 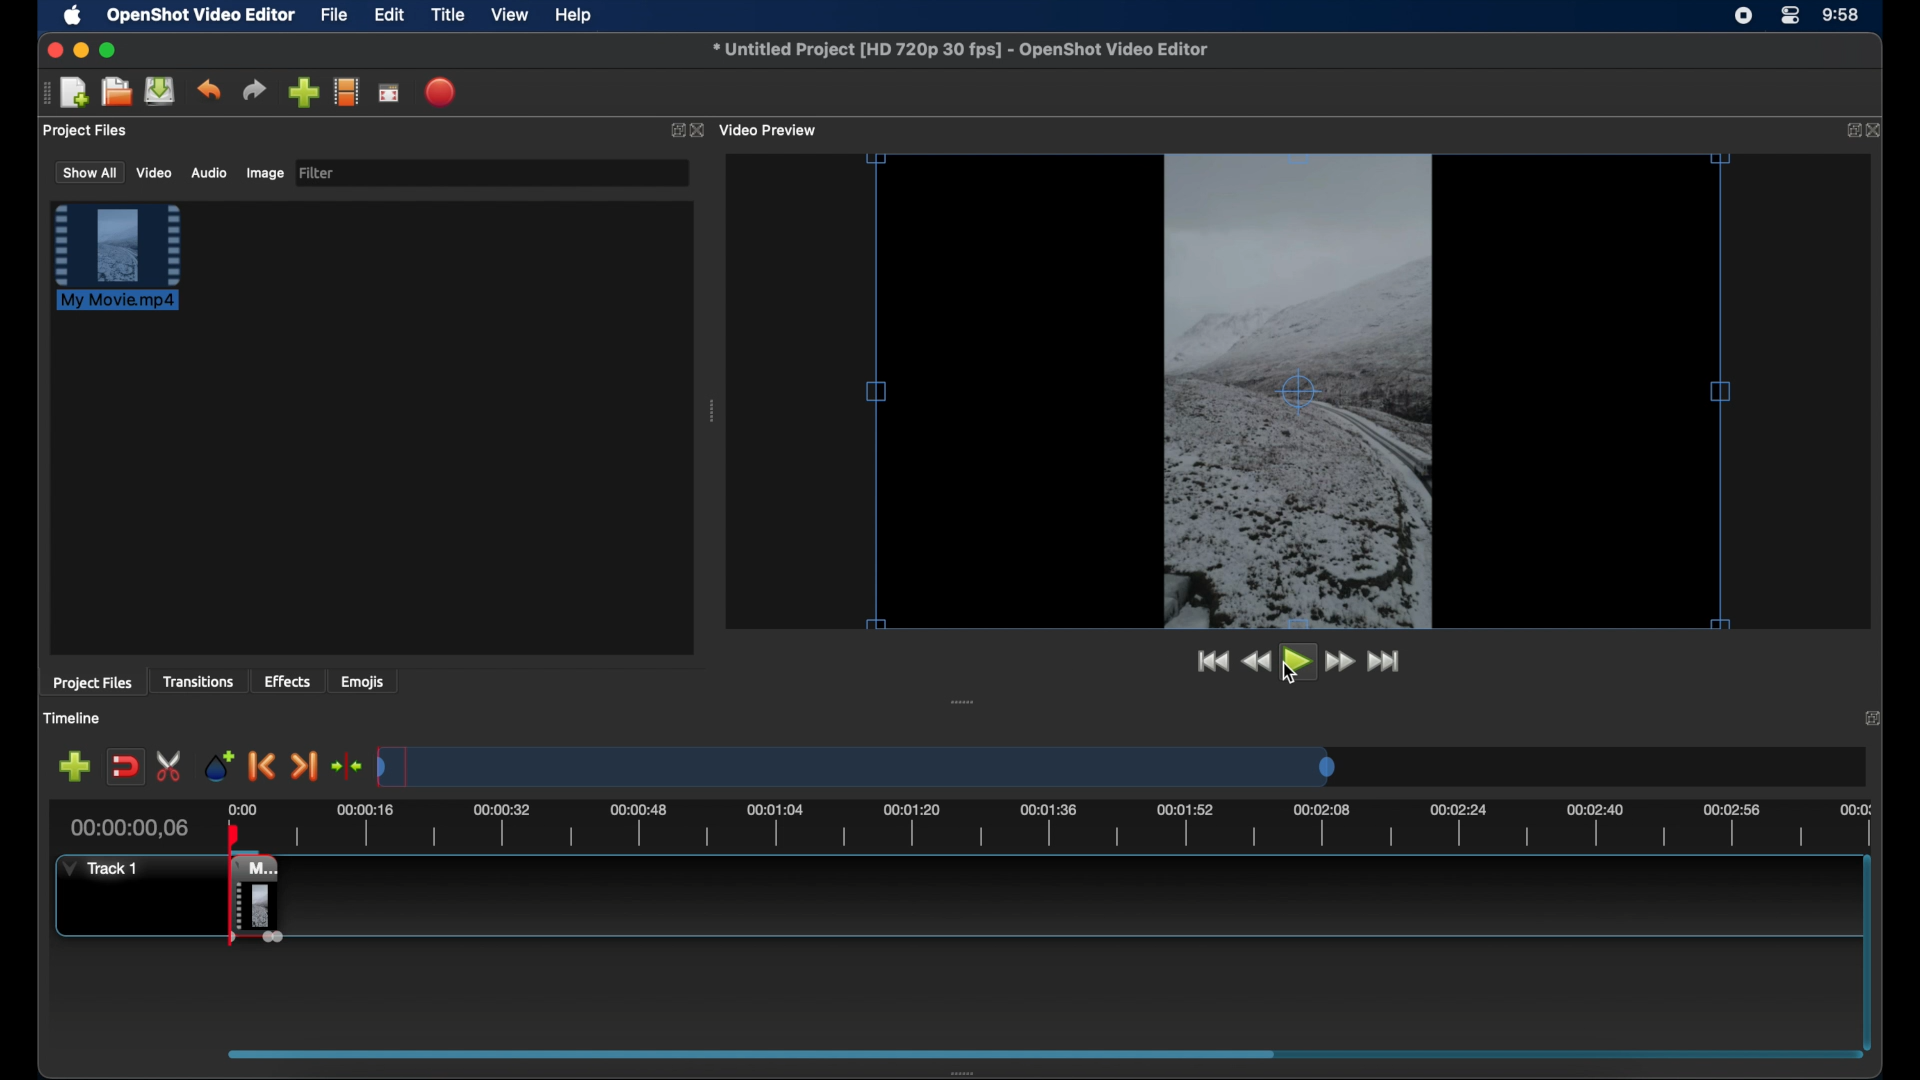 What do you see at coordinates (76, 93) in the screenshot?
I see `new project` at bounding box center [76, 93].